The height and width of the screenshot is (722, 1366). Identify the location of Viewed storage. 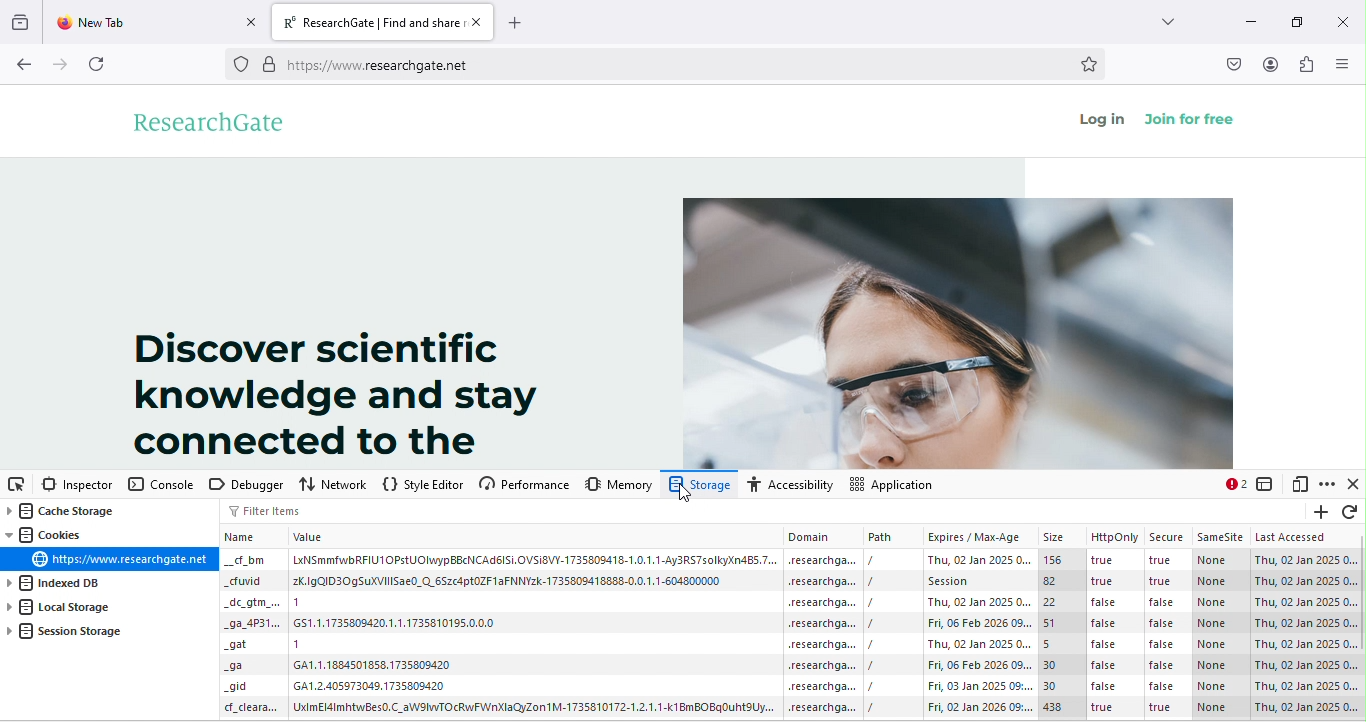
(698, 487).